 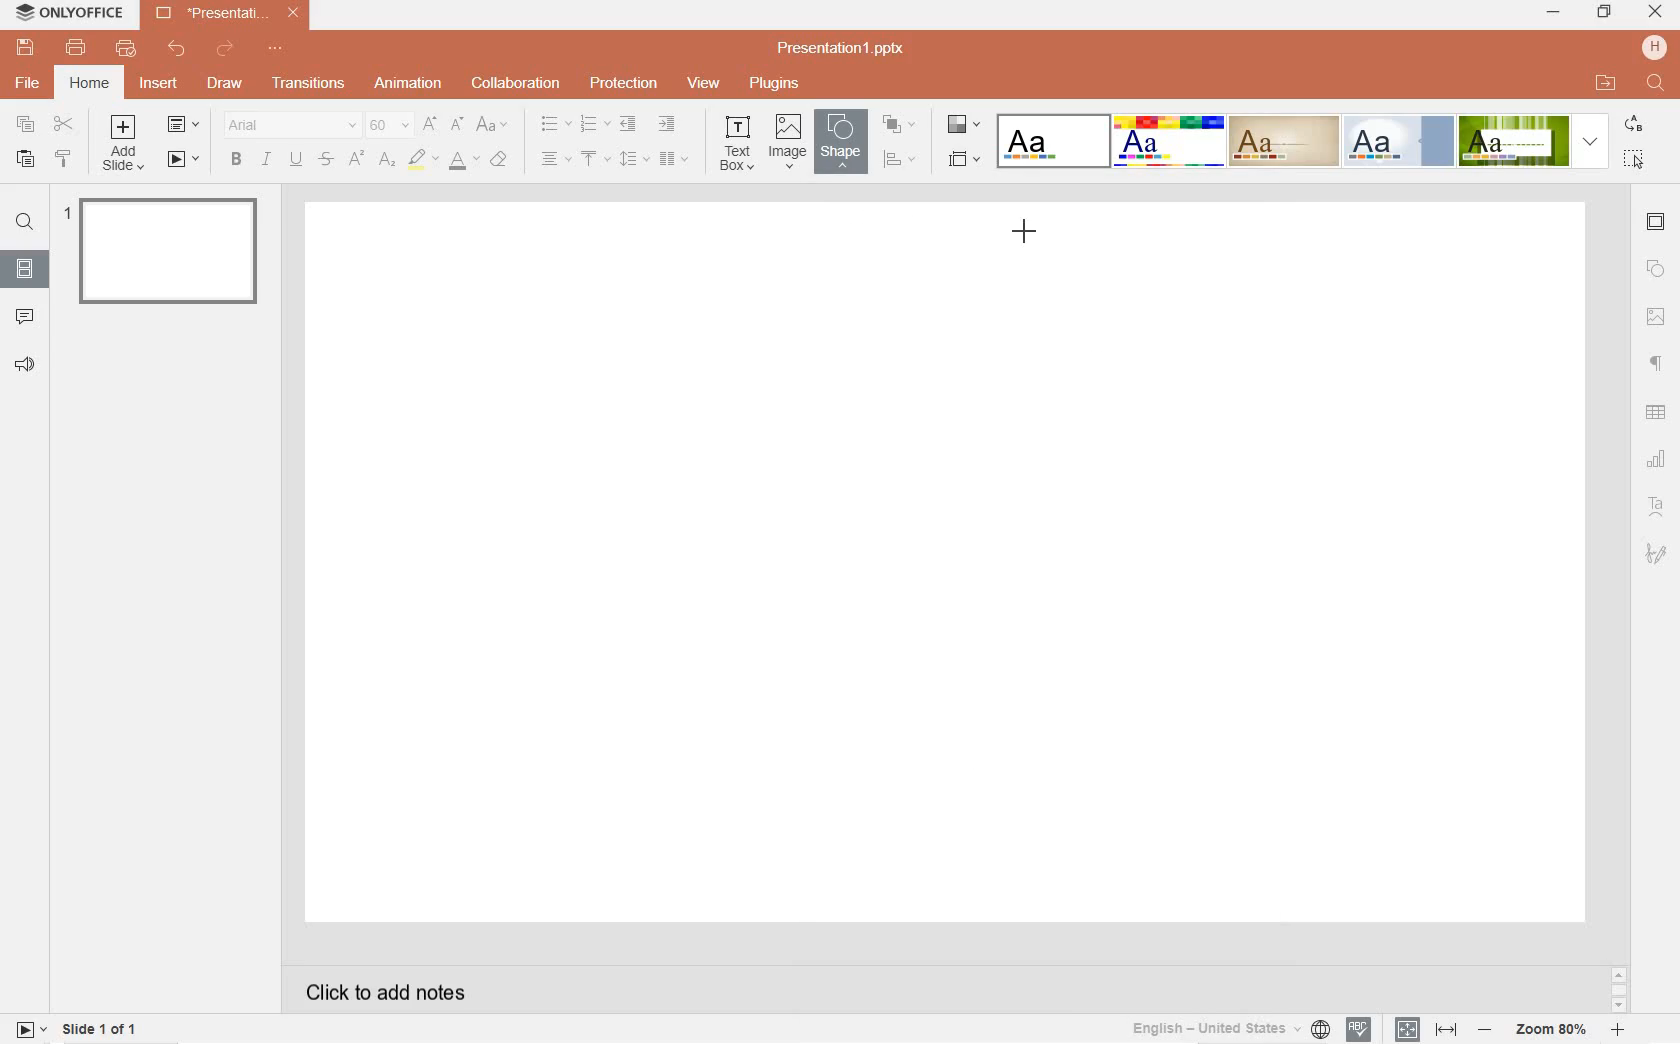 I want to click on FIND, so click(x=1657, y=84).